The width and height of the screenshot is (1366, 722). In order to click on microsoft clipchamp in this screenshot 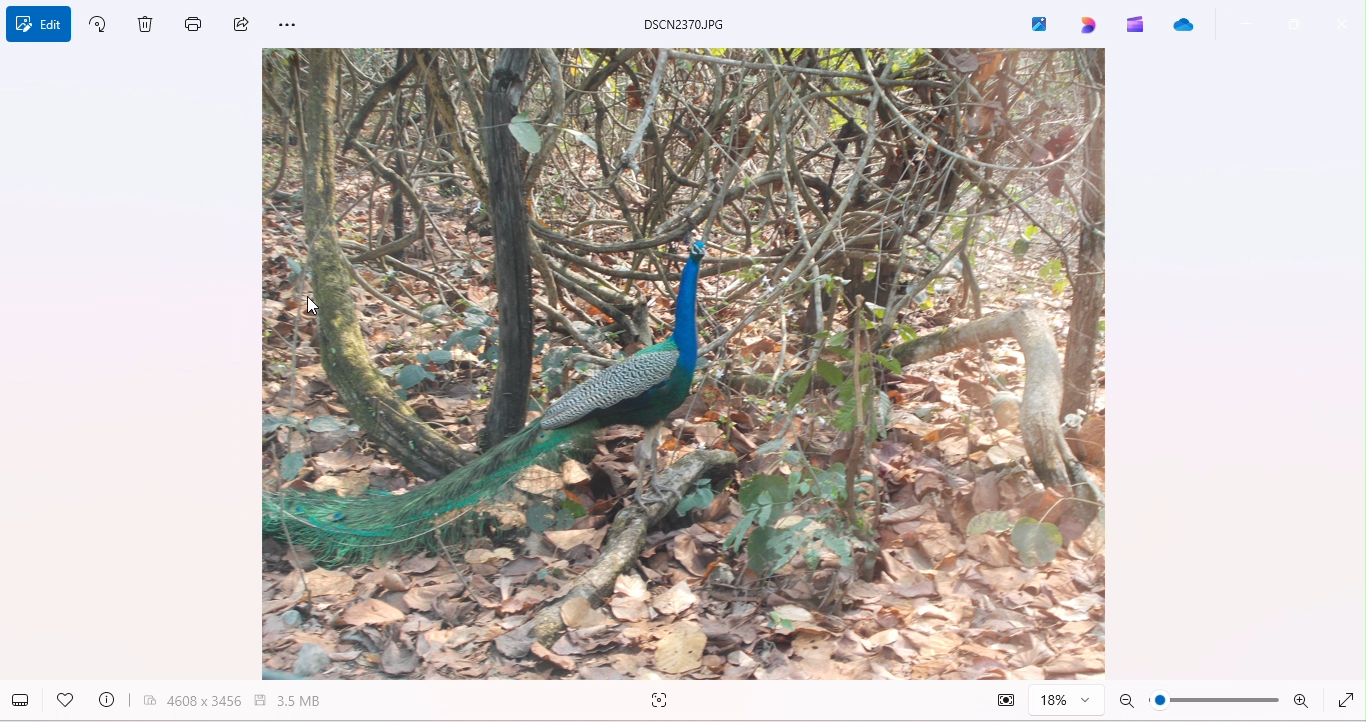, I will do `click(1137, 26)`.